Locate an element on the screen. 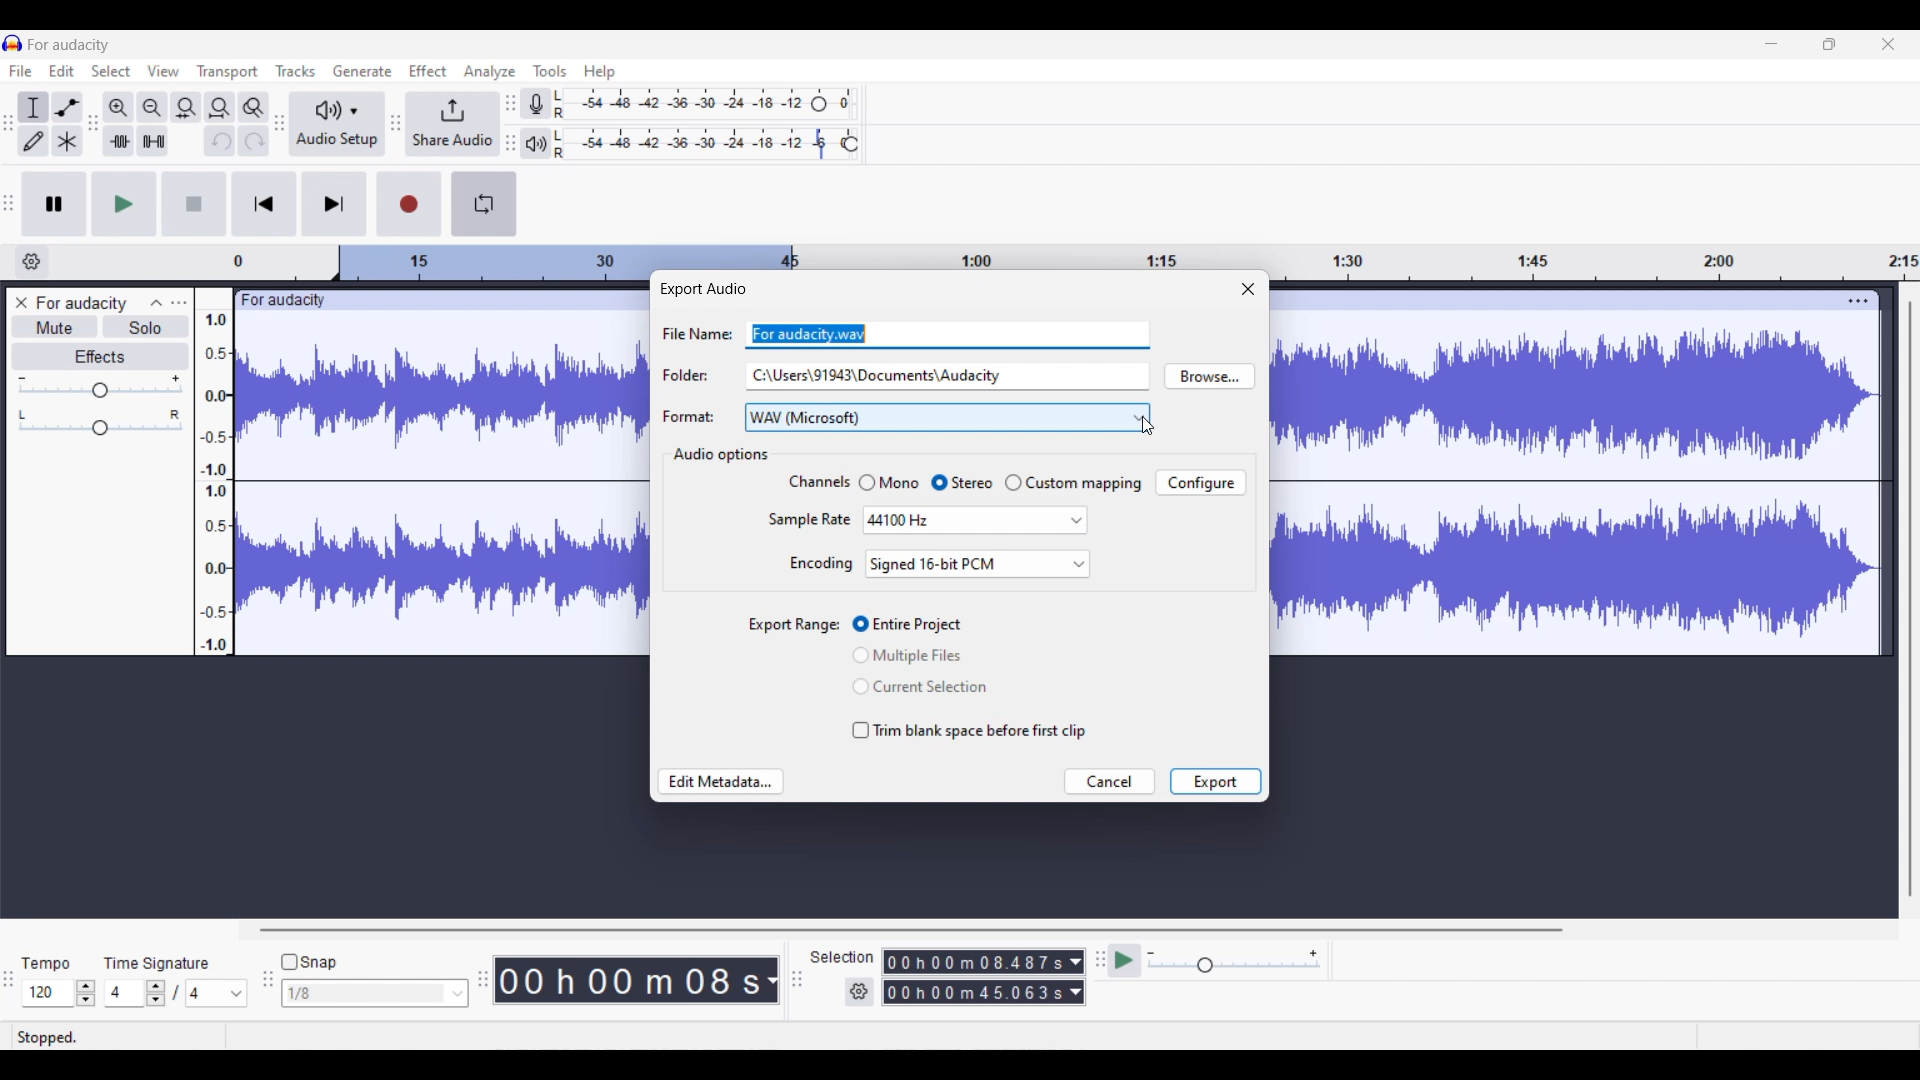  Selection duration is located at coordinates (975, 962).